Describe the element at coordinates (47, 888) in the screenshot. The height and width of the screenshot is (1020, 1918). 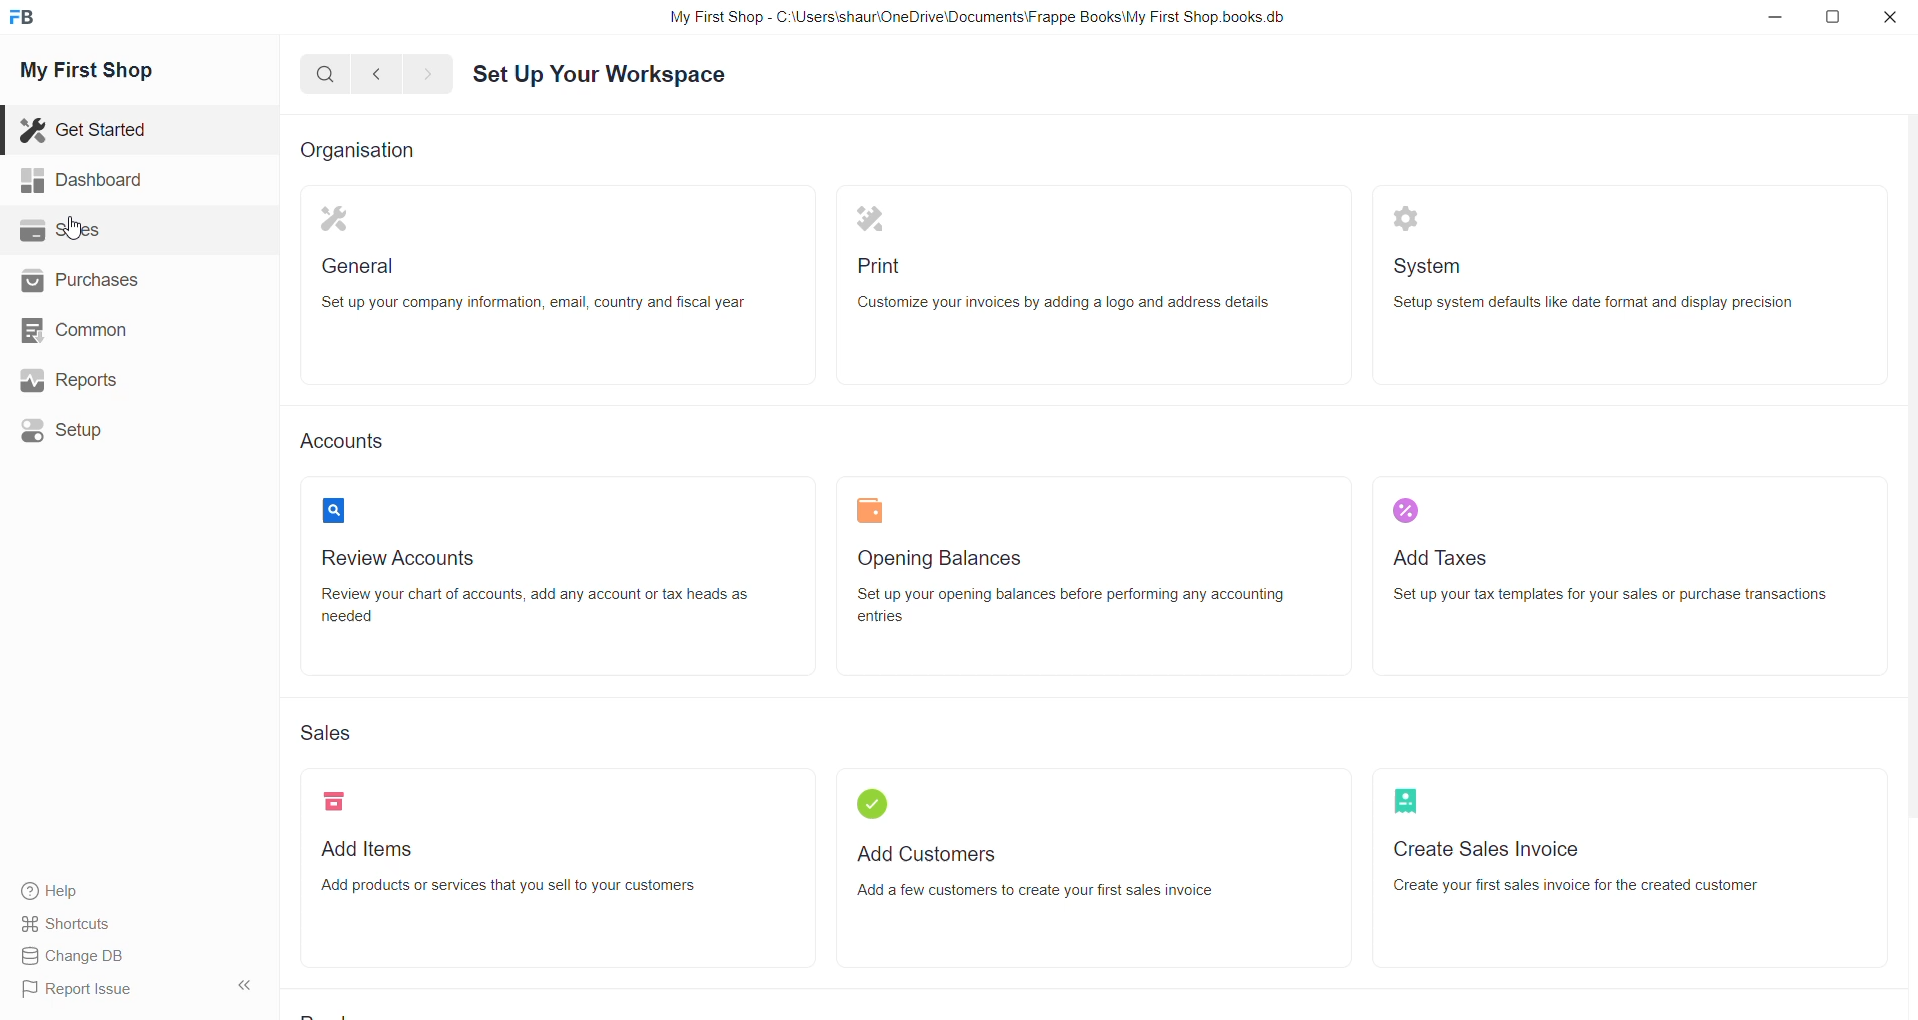
I see `Help` at that location.